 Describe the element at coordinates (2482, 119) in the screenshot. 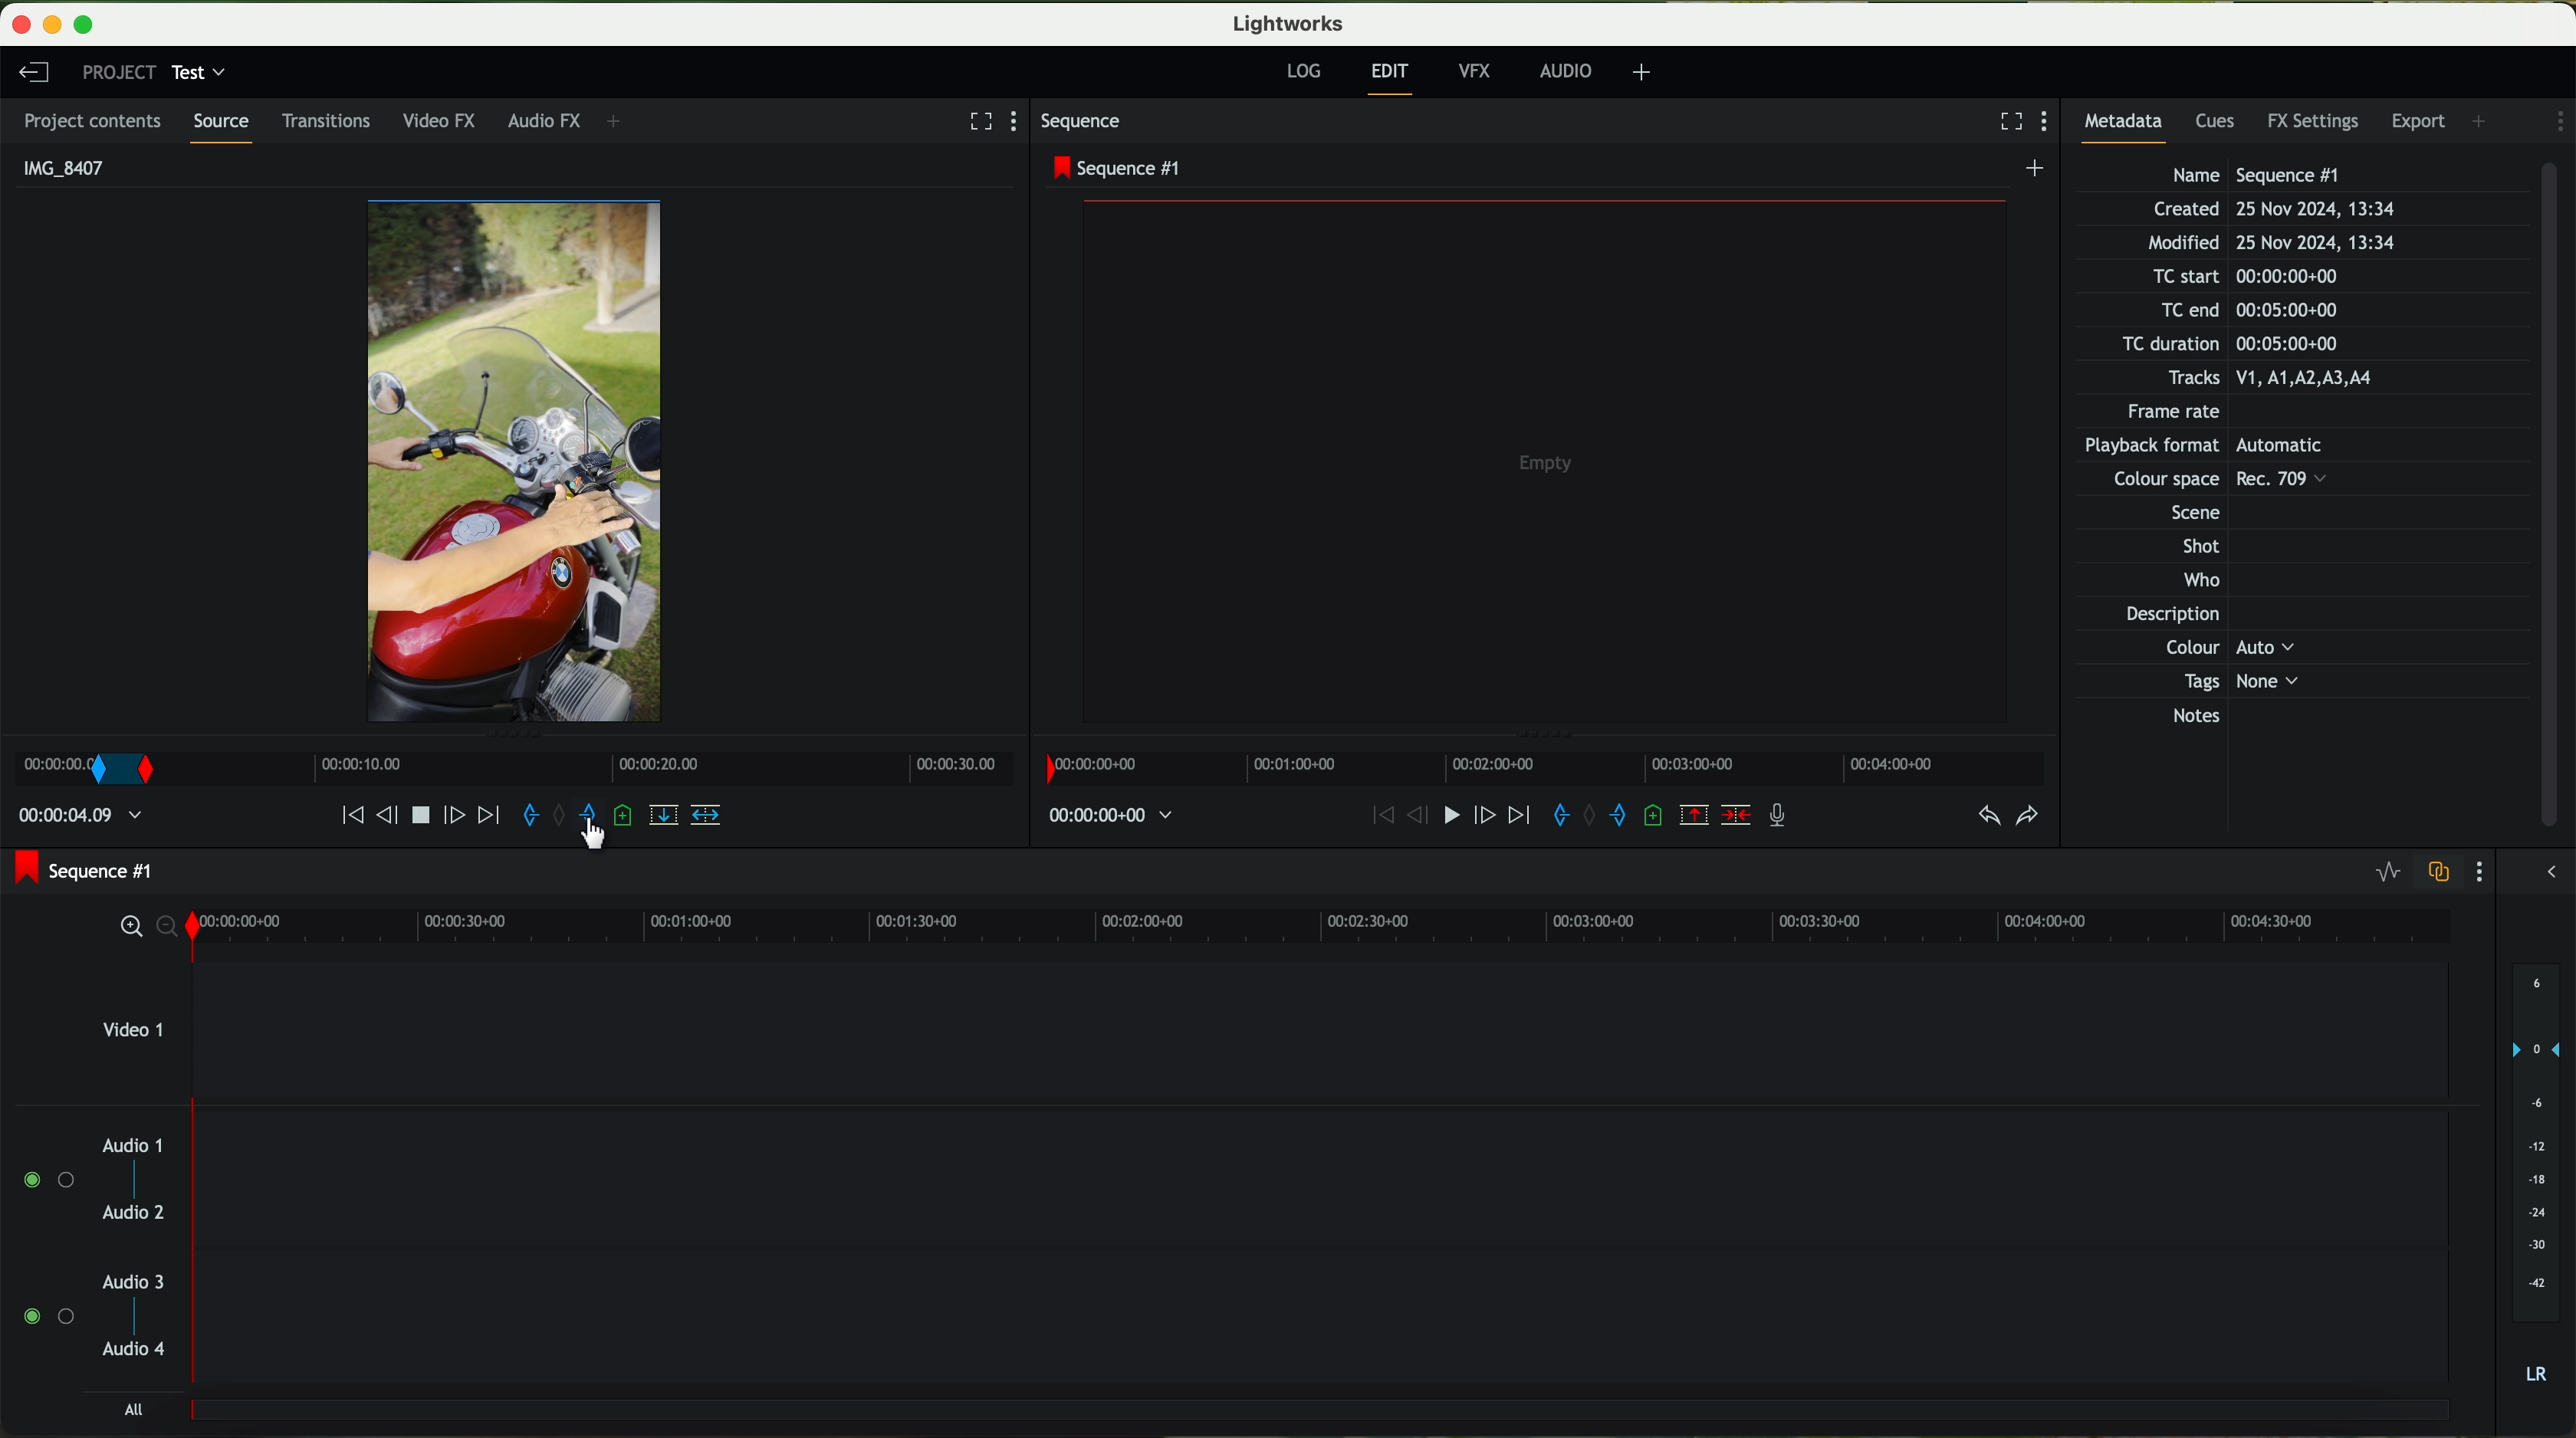

I see `add panel` at that location.